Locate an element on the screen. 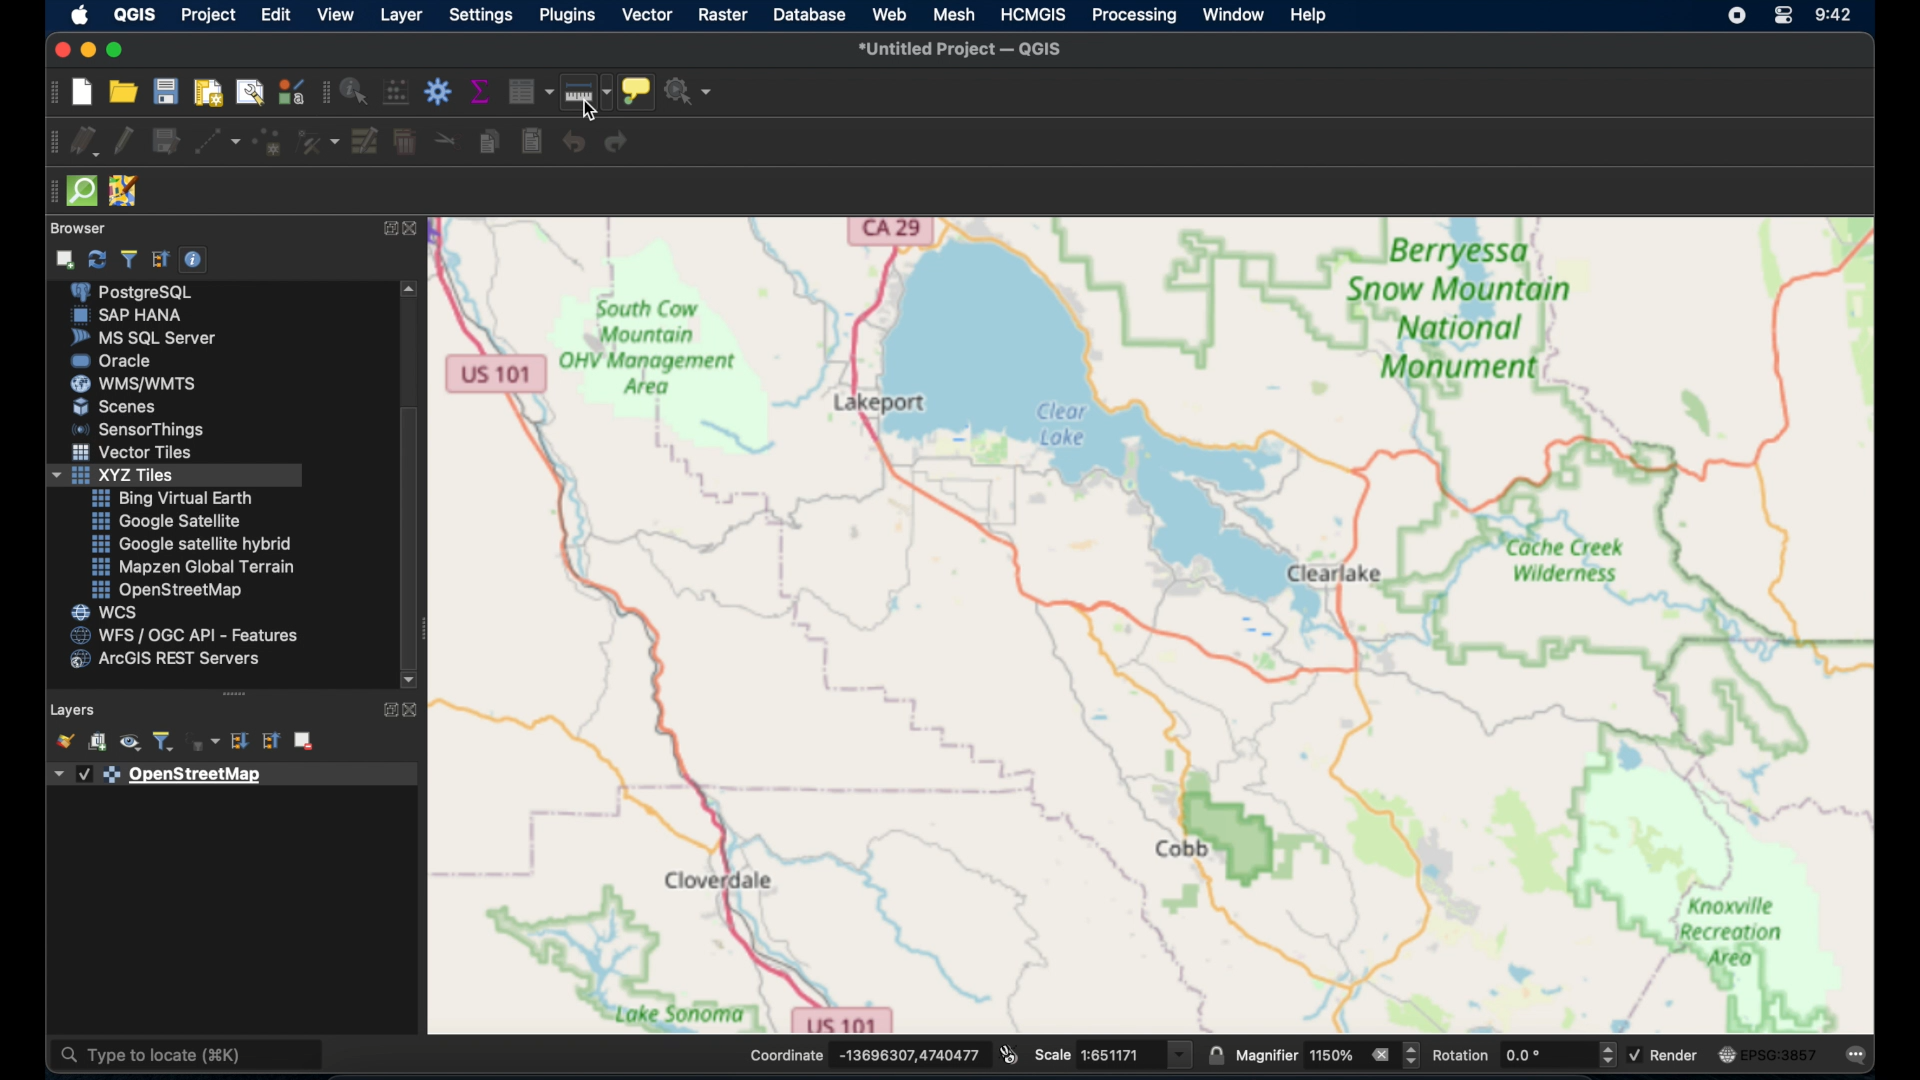  current layer edits is located at coordinates (82, 143).